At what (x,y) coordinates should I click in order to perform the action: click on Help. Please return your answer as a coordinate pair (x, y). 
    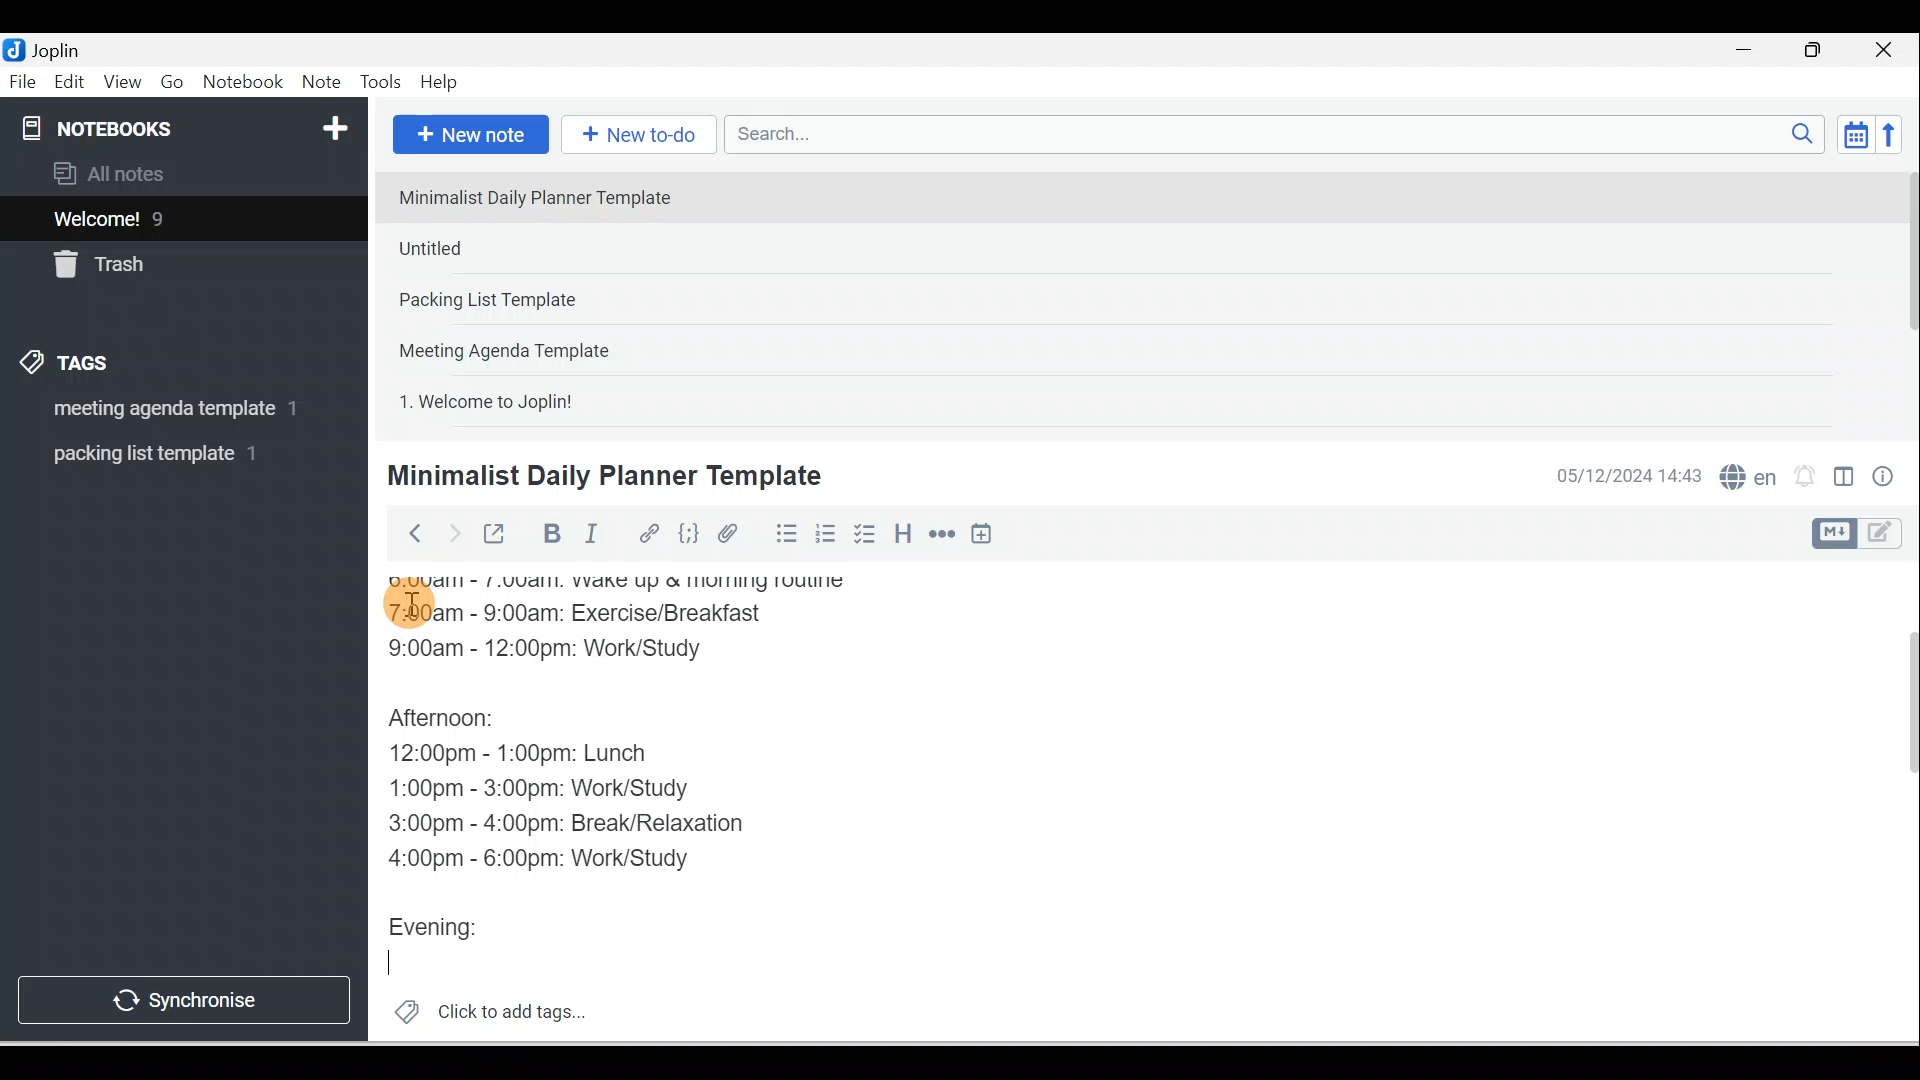
    Looking at the image, I should click on (440, 83).